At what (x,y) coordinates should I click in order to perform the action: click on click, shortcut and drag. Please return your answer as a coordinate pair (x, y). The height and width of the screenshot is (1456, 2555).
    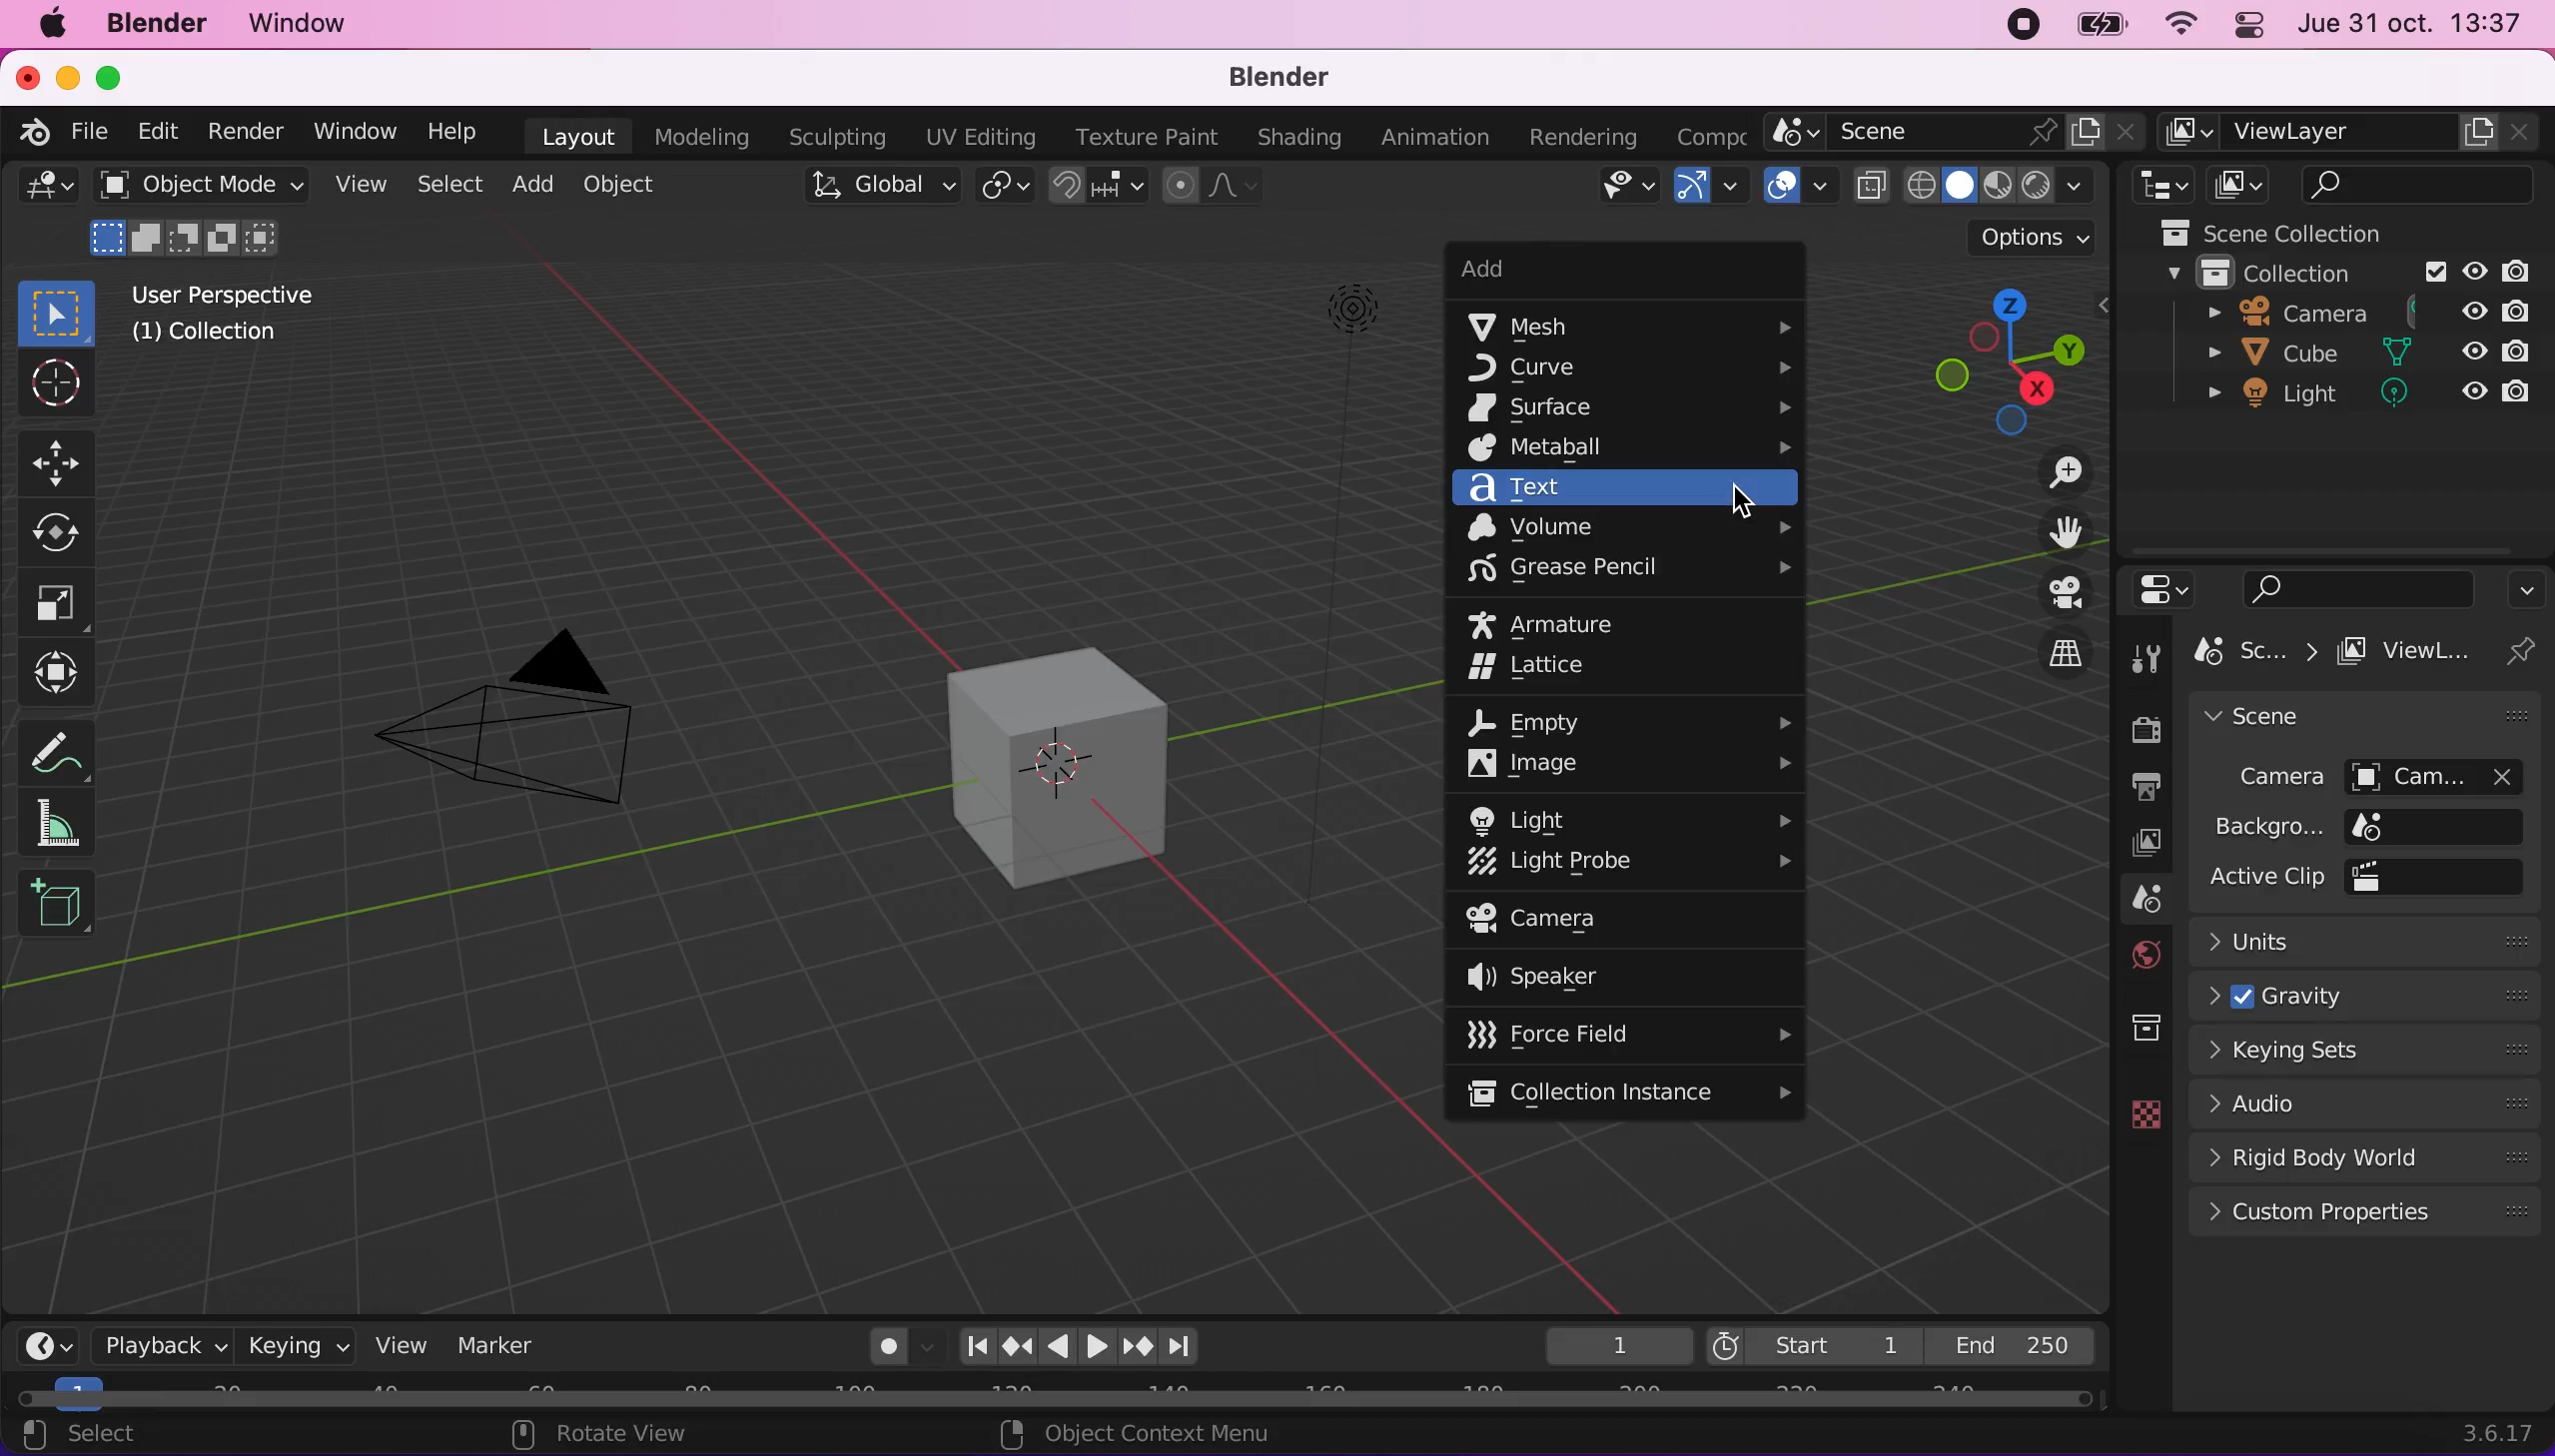
    Looking at the image, I should click on (1987, 362).